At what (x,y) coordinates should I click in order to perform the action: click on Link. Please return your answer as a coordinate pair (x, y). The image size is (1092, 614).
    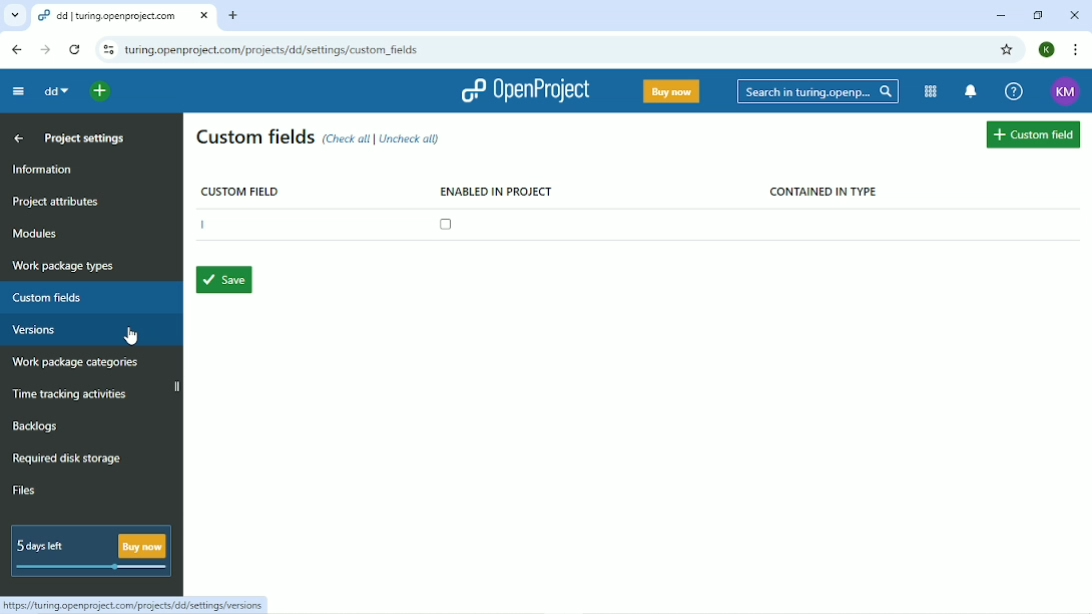
    Looking at the image, I should click on (139, 605).